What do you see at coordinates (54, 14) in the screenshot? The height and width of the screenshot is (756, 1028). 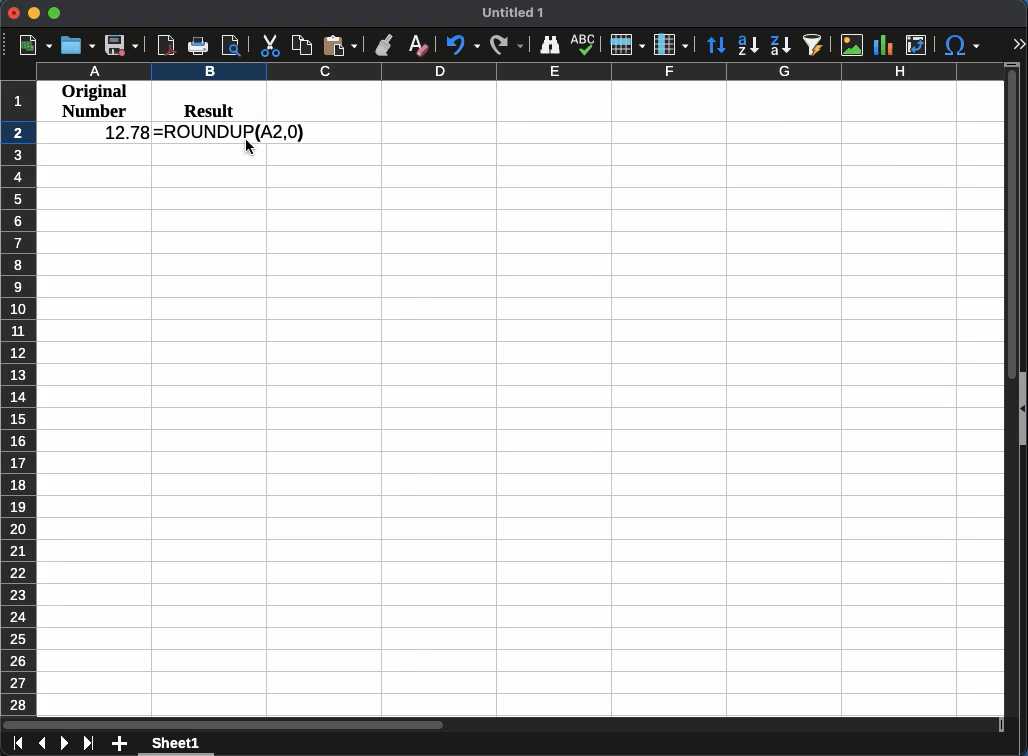 I see `Maximize` at bounding box center [54, 14].